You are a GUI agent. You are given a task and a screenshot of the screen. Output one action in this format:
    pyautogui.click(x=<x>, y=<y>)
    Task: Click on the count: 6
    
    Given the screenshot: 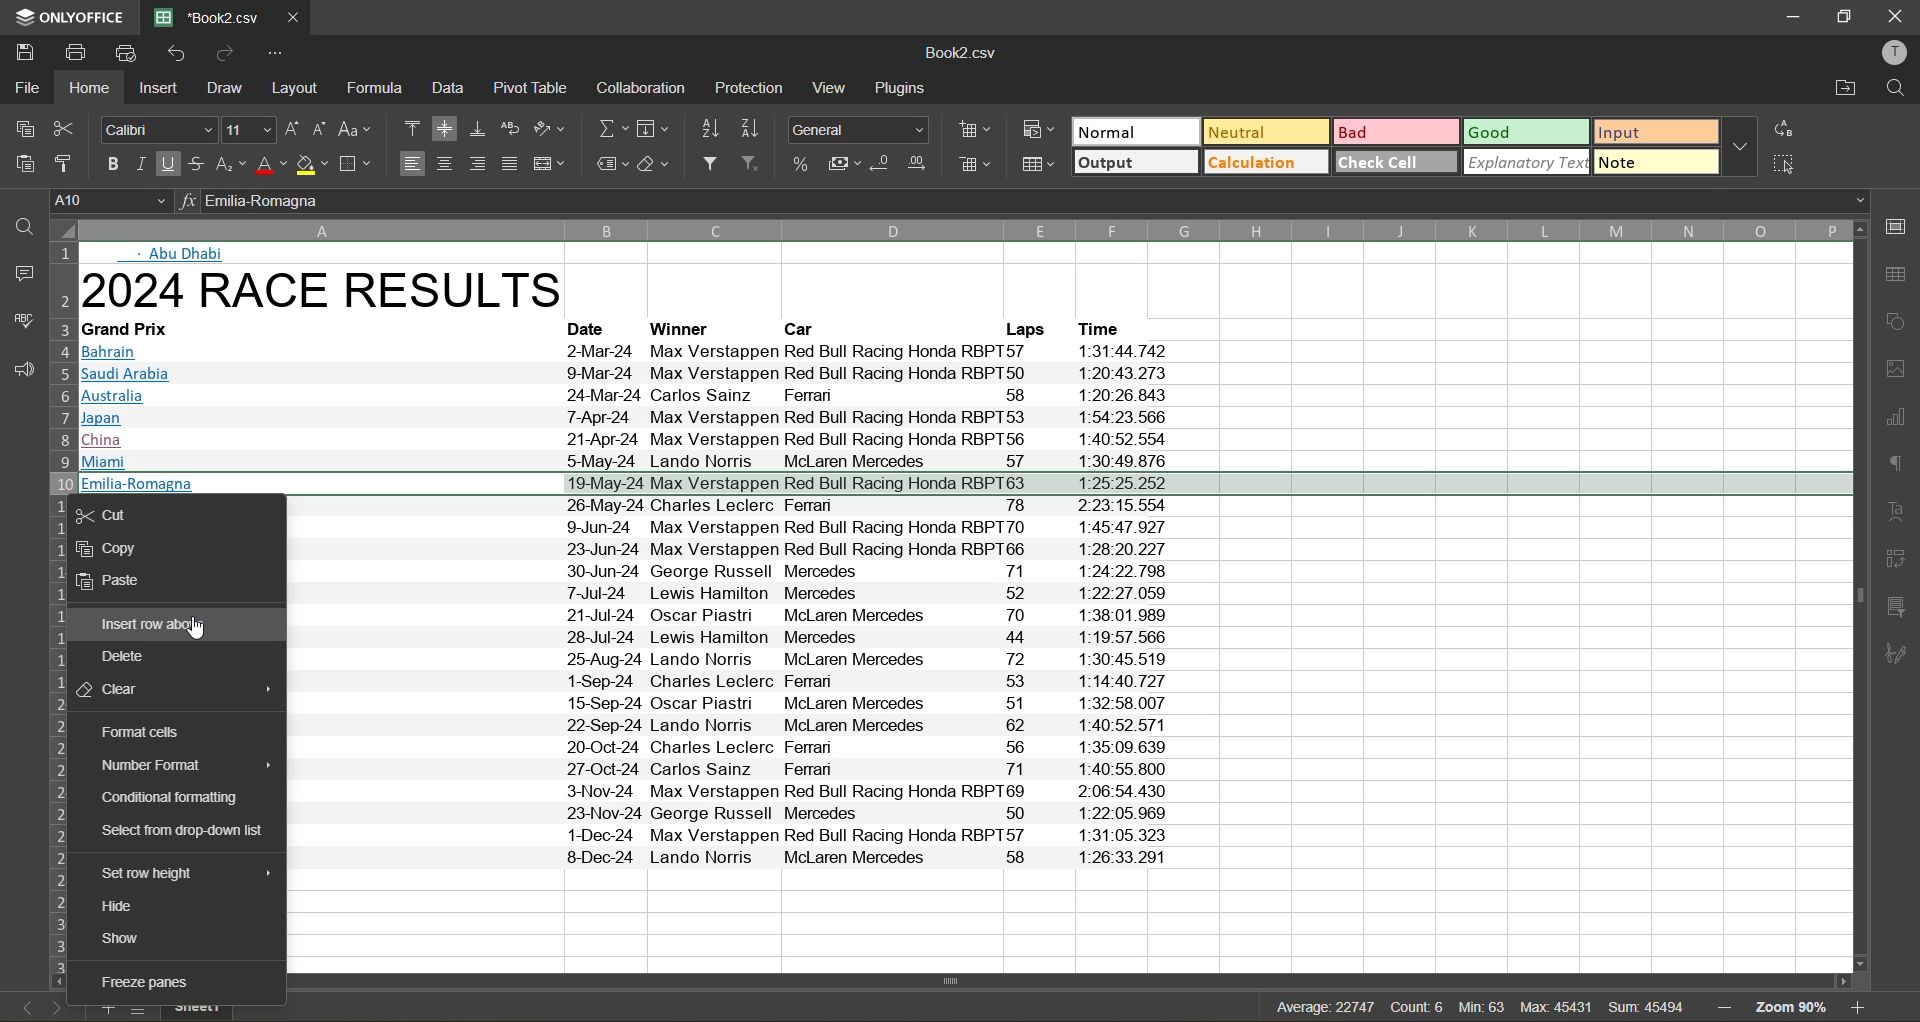 What is the action you would take?
    pyautogui.click(x=1419, y=1007)
    